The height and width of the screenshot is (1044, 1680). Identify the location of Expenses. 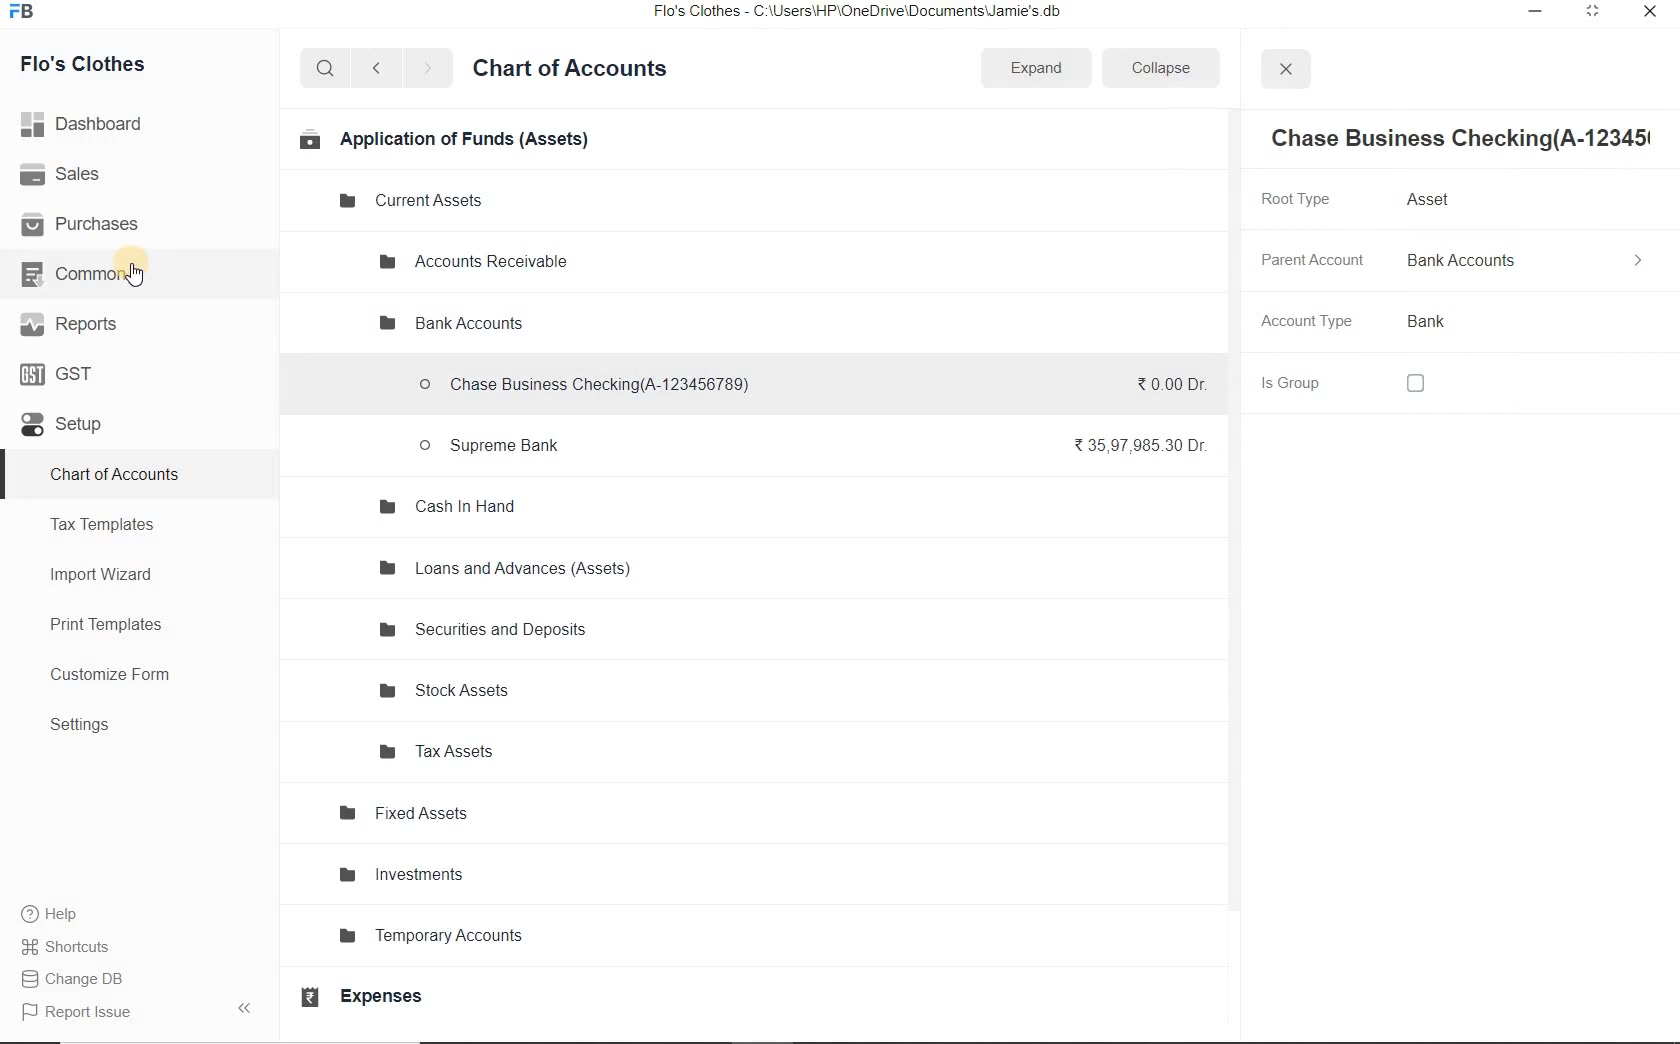
(385, 996).